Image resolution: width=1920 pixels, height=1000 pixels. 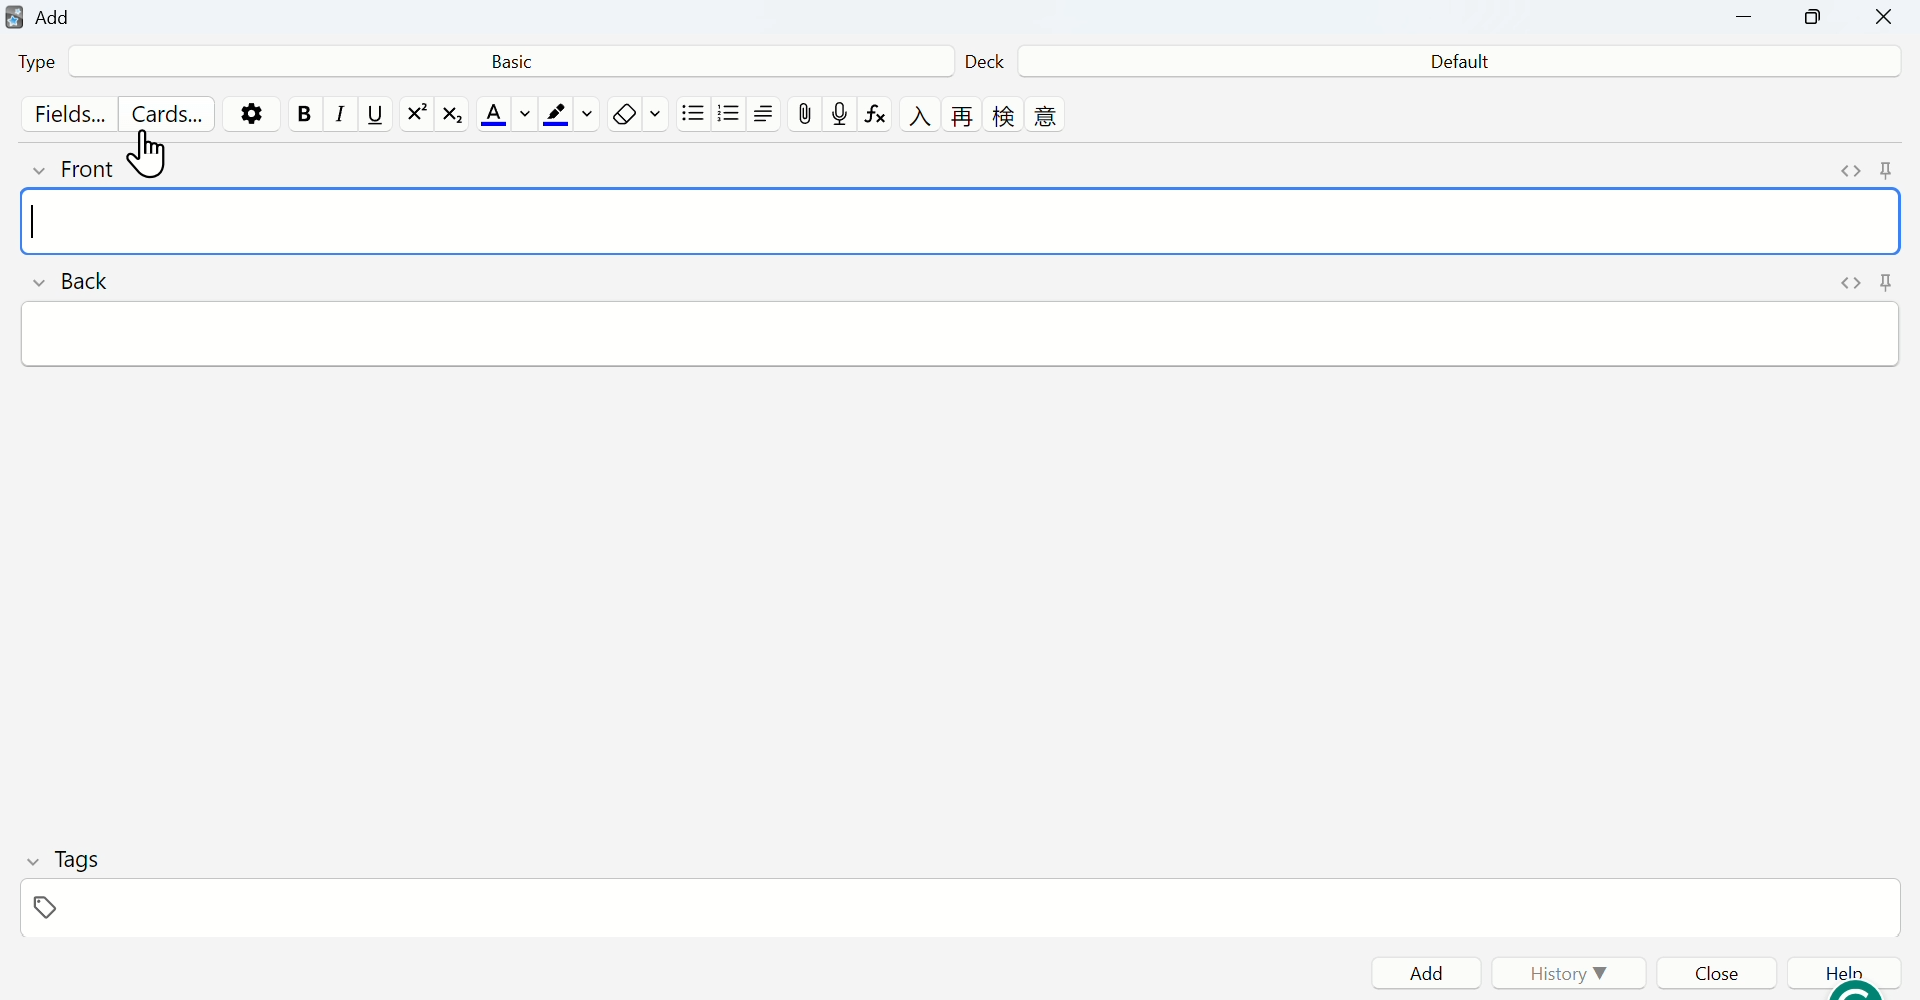 I want to click on Cards, so click(x=167, y=114).